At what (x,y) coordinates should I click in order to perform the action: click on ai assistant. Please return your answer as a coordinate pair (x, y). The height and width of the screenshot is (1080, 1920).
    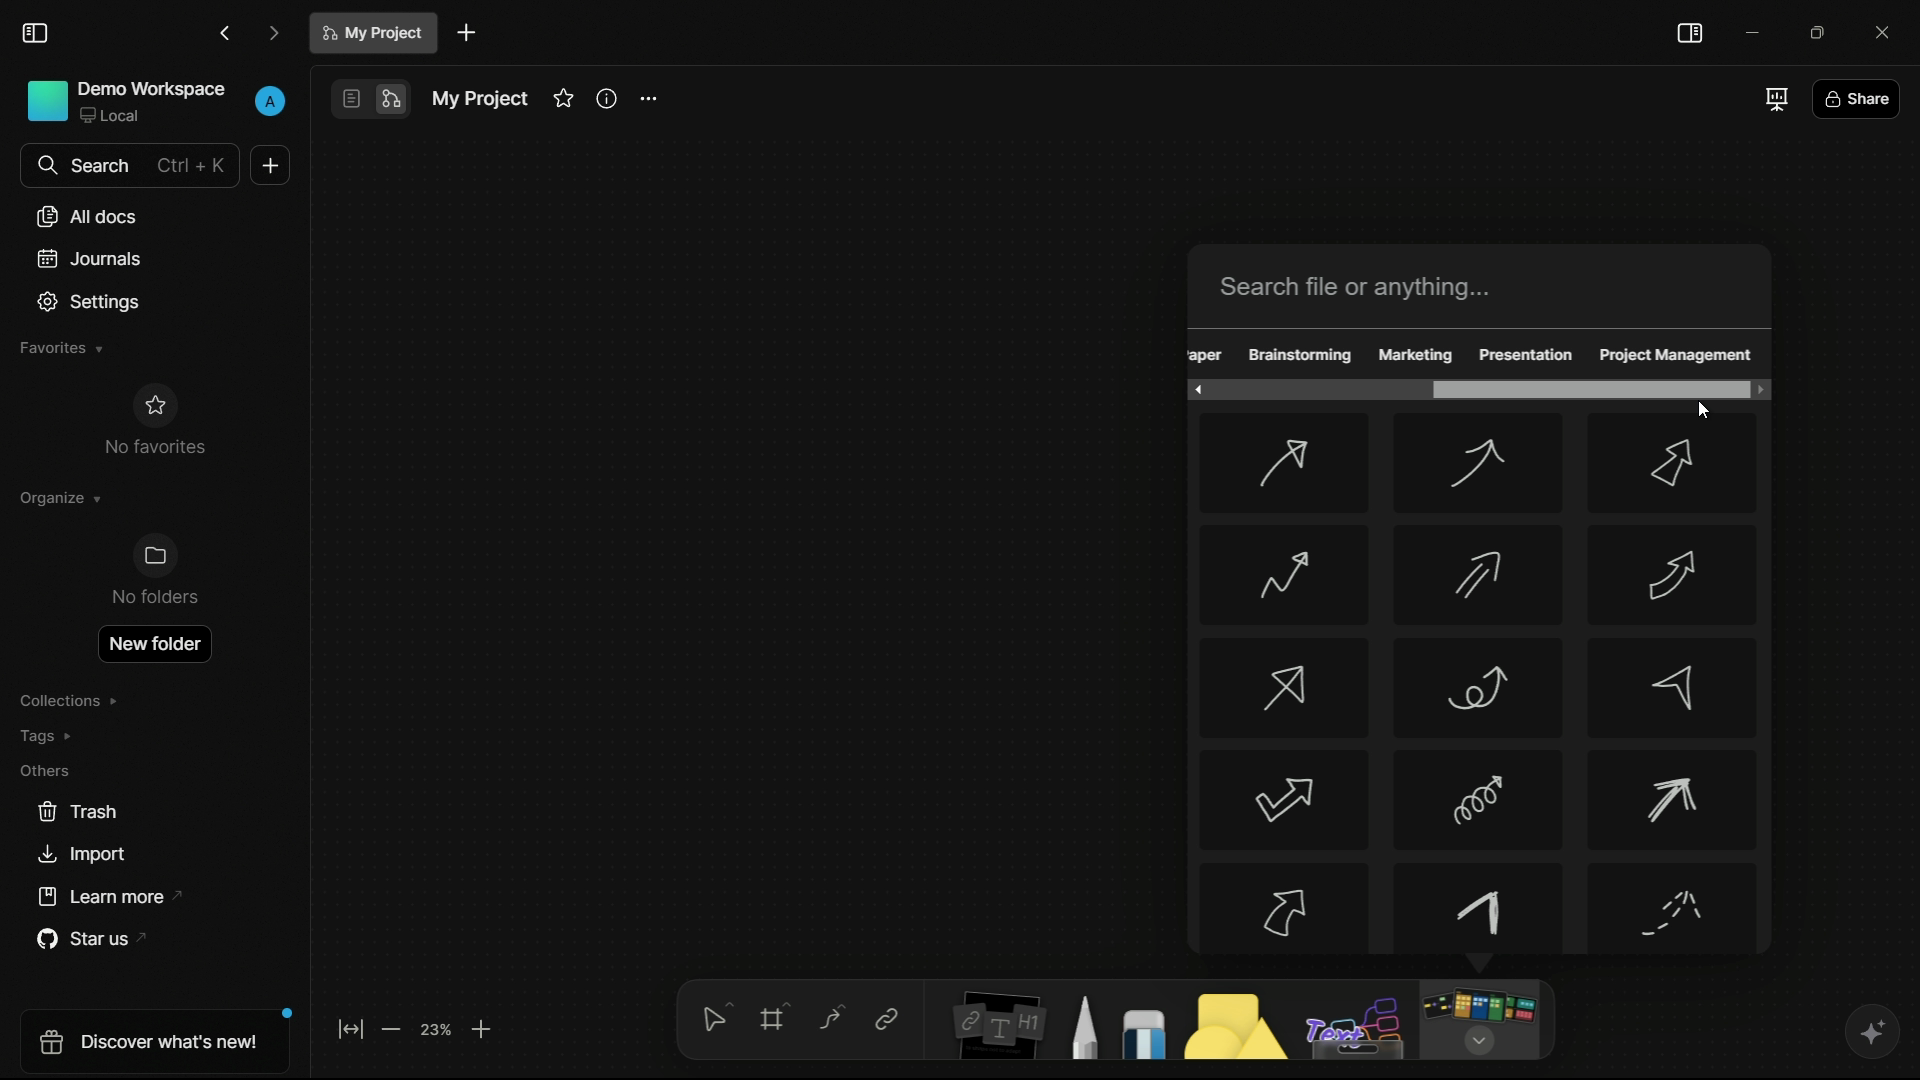
    Looking at the image, I should click on (1871, 1032).